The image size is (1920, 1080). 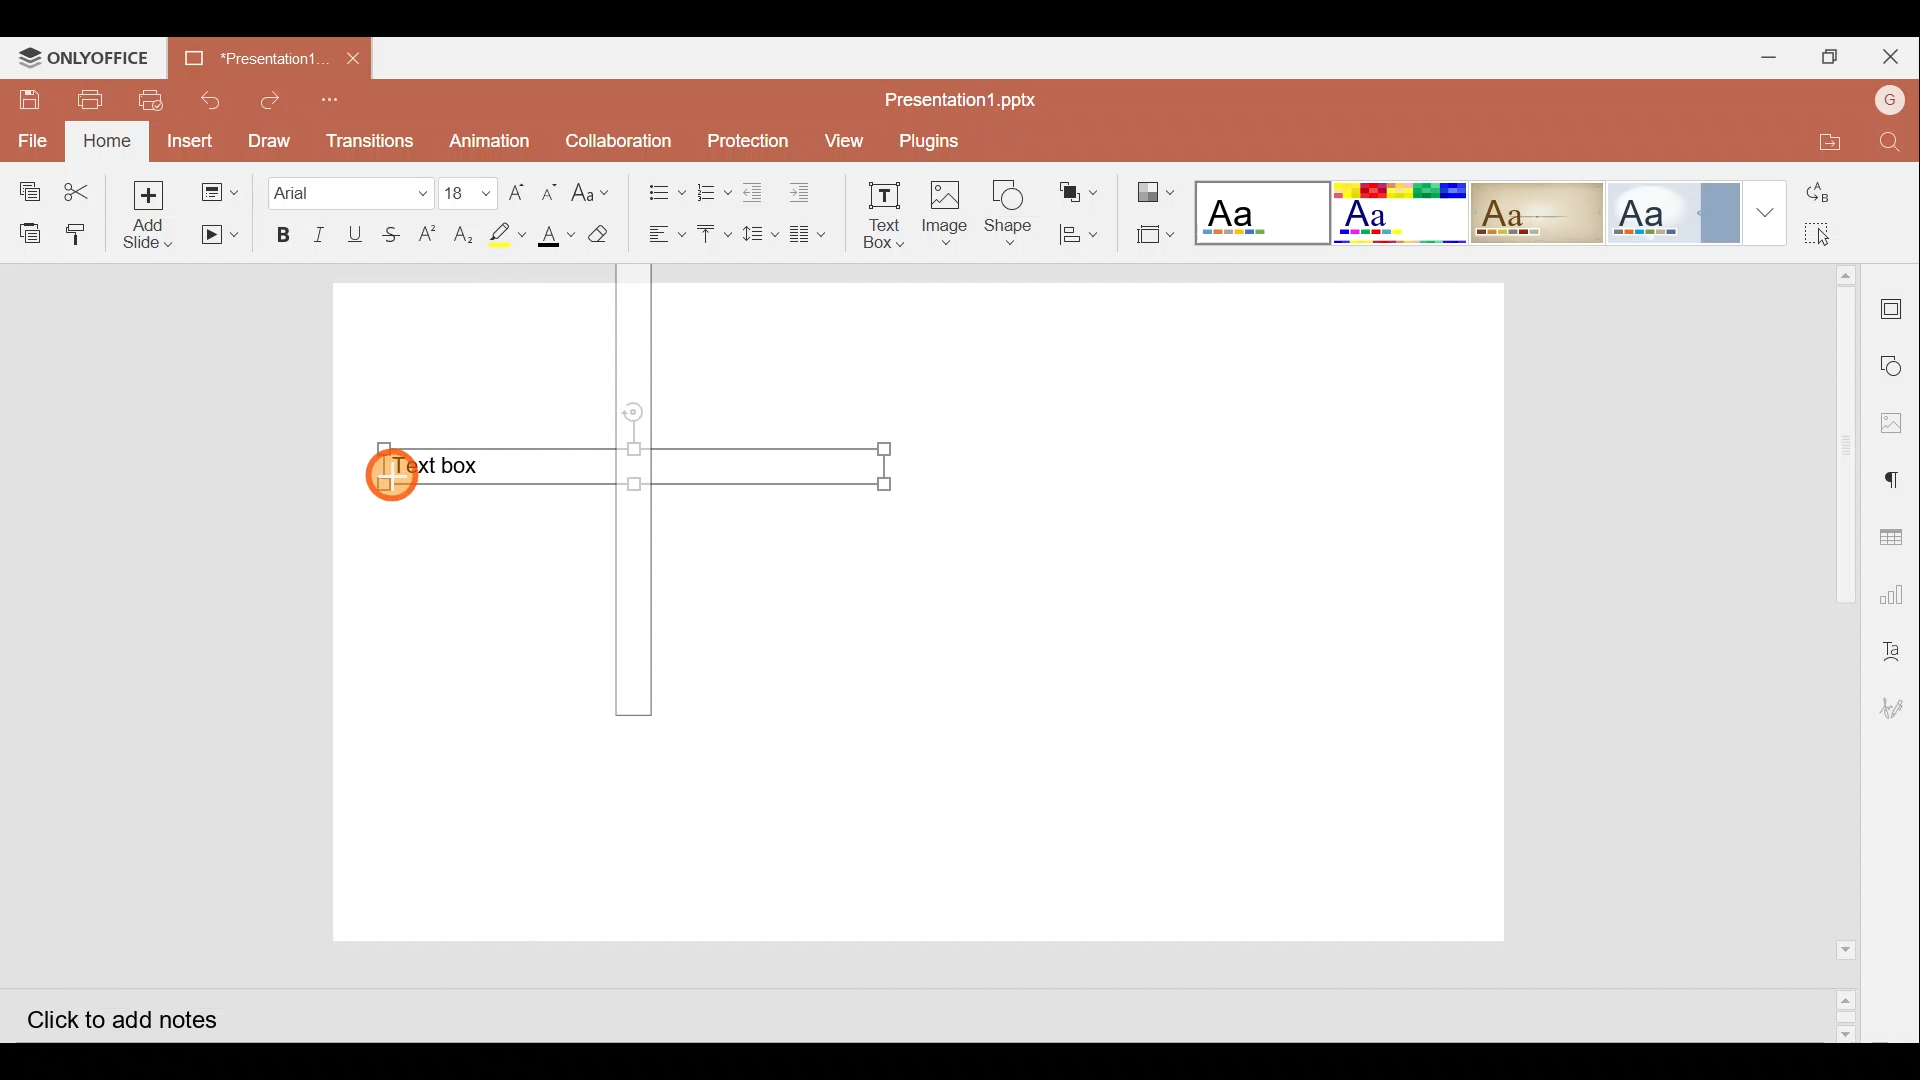 What do you see at coordinates (1394, 211) in the screenshot?
I see `Basic` at bounding box center [1394, 211].